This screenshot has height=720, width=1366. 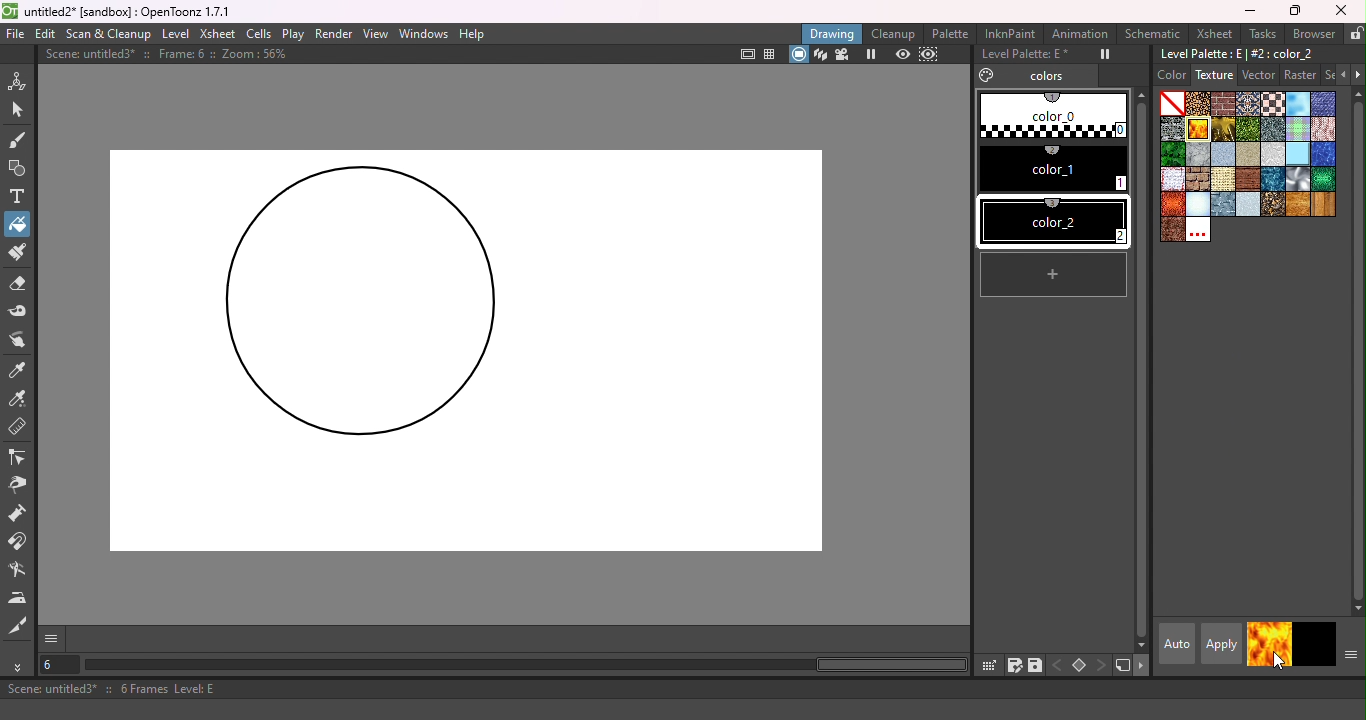 What do you see at coordinates (19, 487) in the screenshot?
I see `Pinch` at bounding box center [19, 487].